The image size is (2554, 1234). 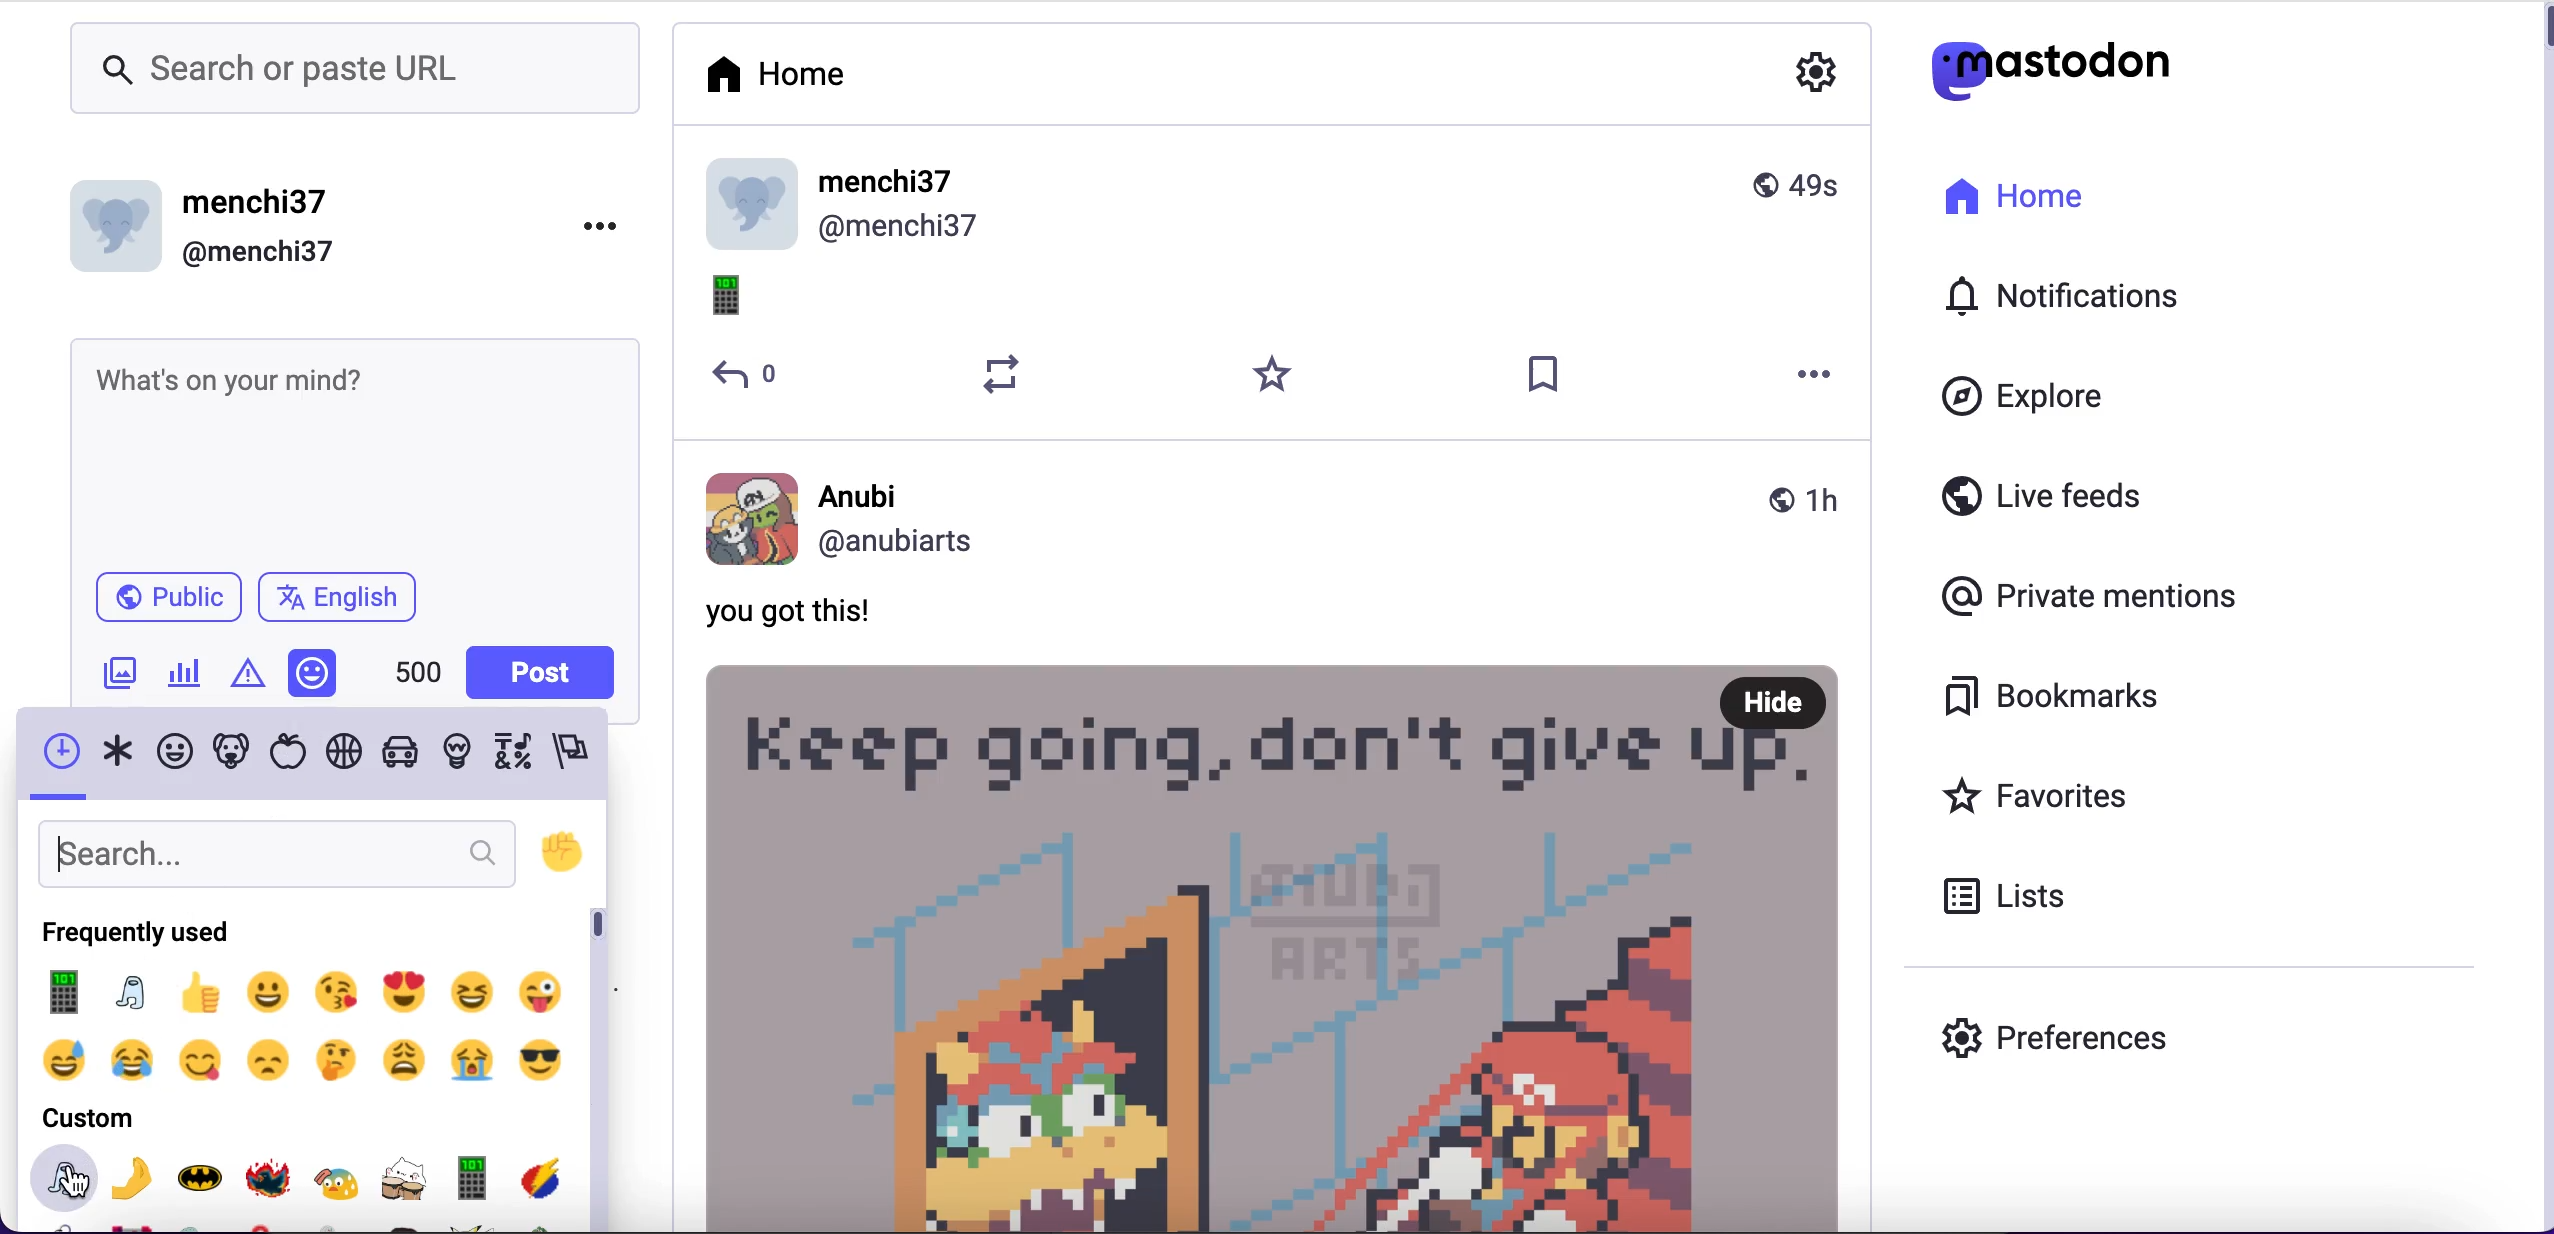 I want to click on search, so click(x=276, y=851).